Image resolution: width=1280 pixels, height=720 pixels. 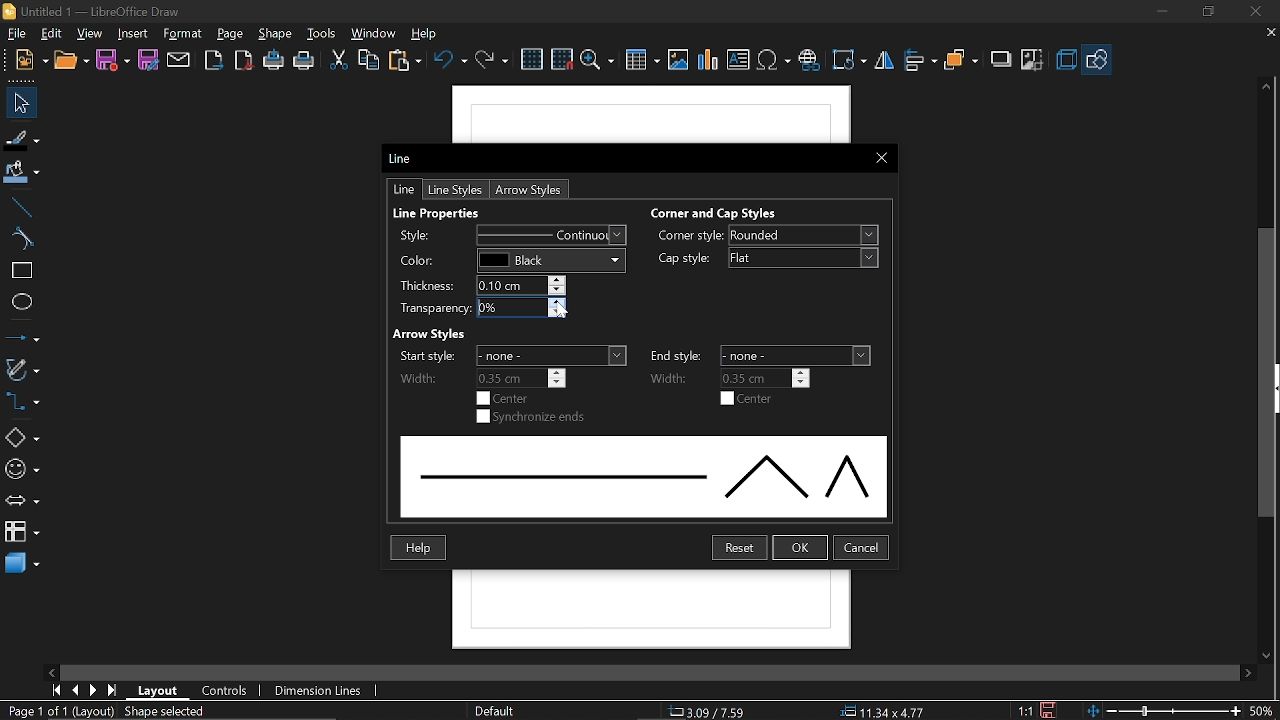 What do you see at coordinates (642, 60) in the screenshot?
I see `Insert table` at bounding box center [642, 60].